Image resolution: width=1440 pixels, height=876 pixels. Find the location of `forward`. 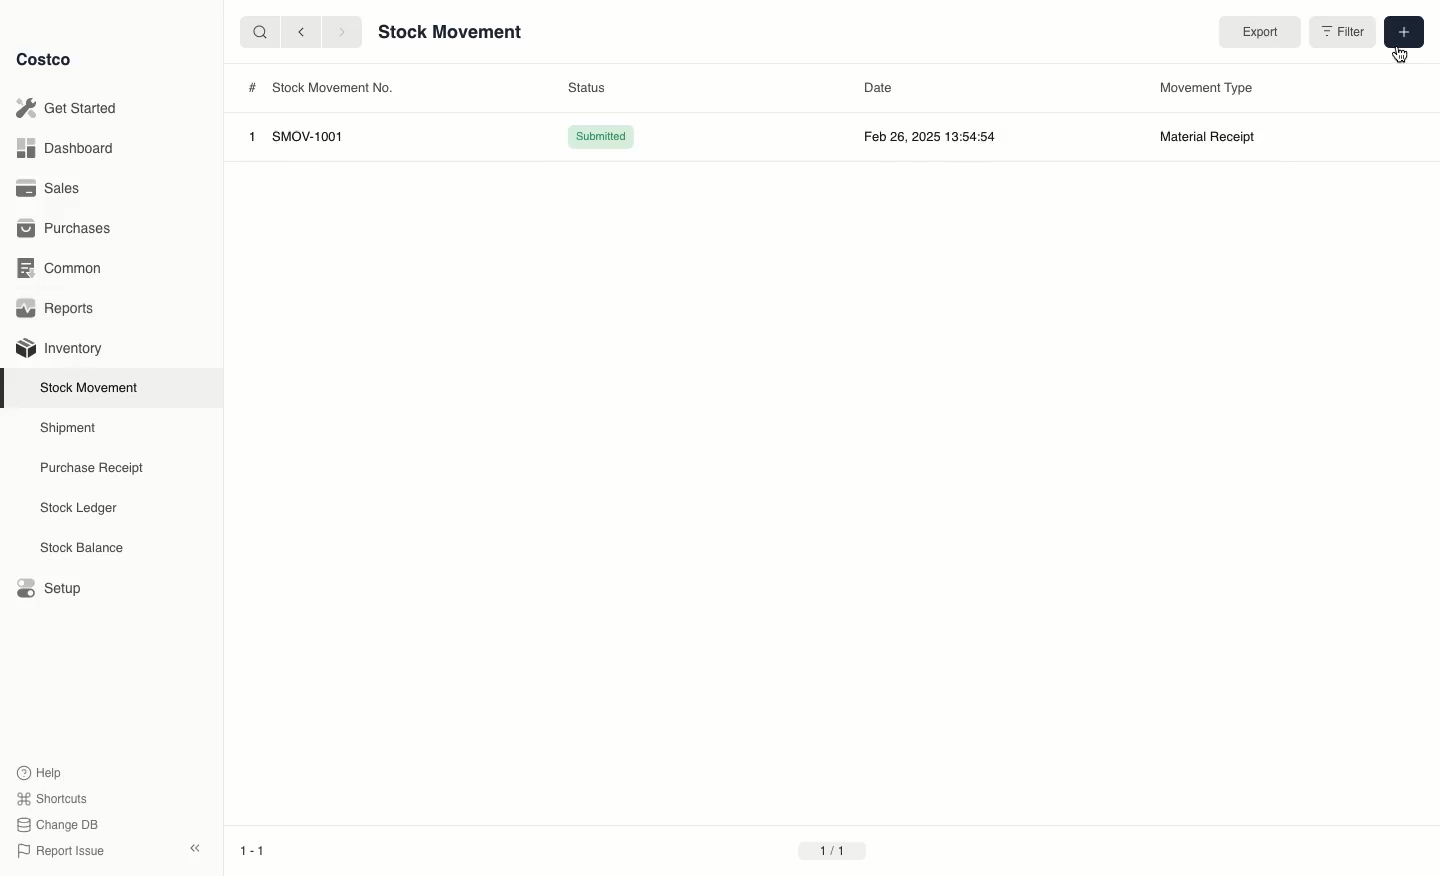

forward is located at coordinates (337, 31).